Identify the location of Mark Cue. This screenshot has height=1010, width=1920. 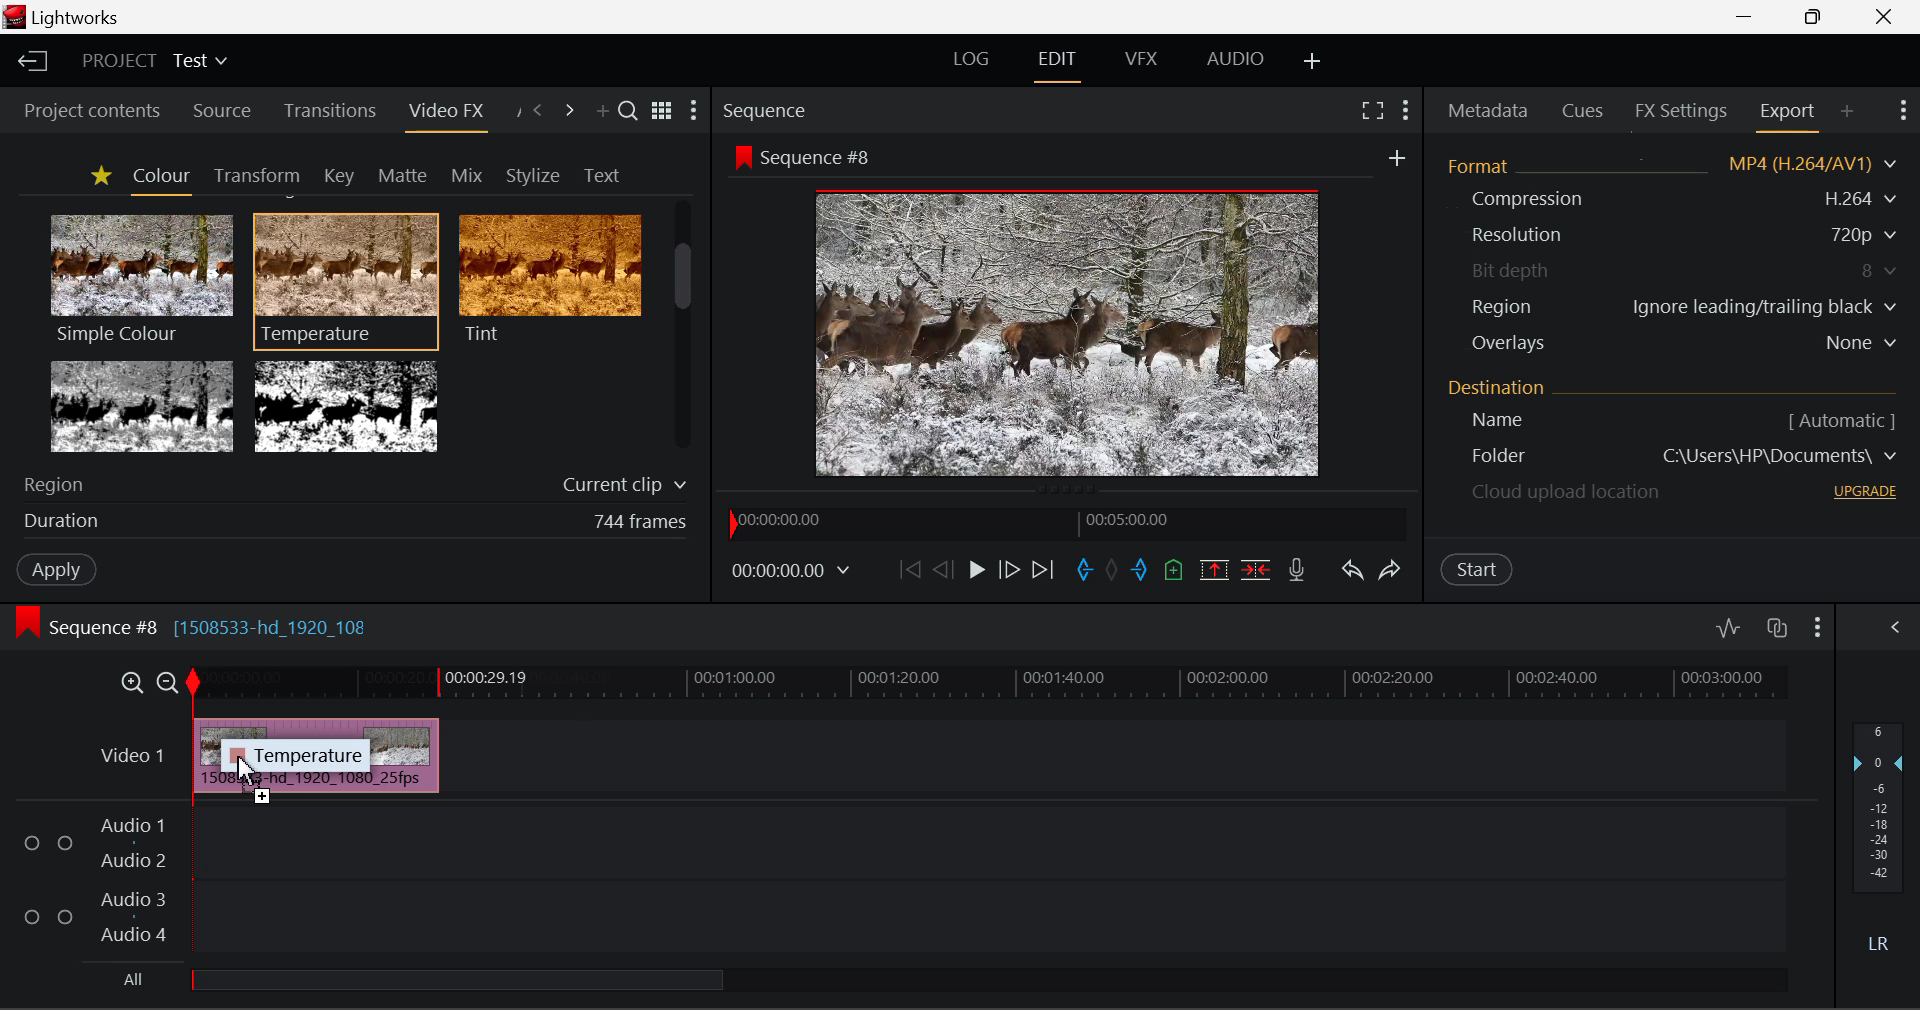
(1174, 572).